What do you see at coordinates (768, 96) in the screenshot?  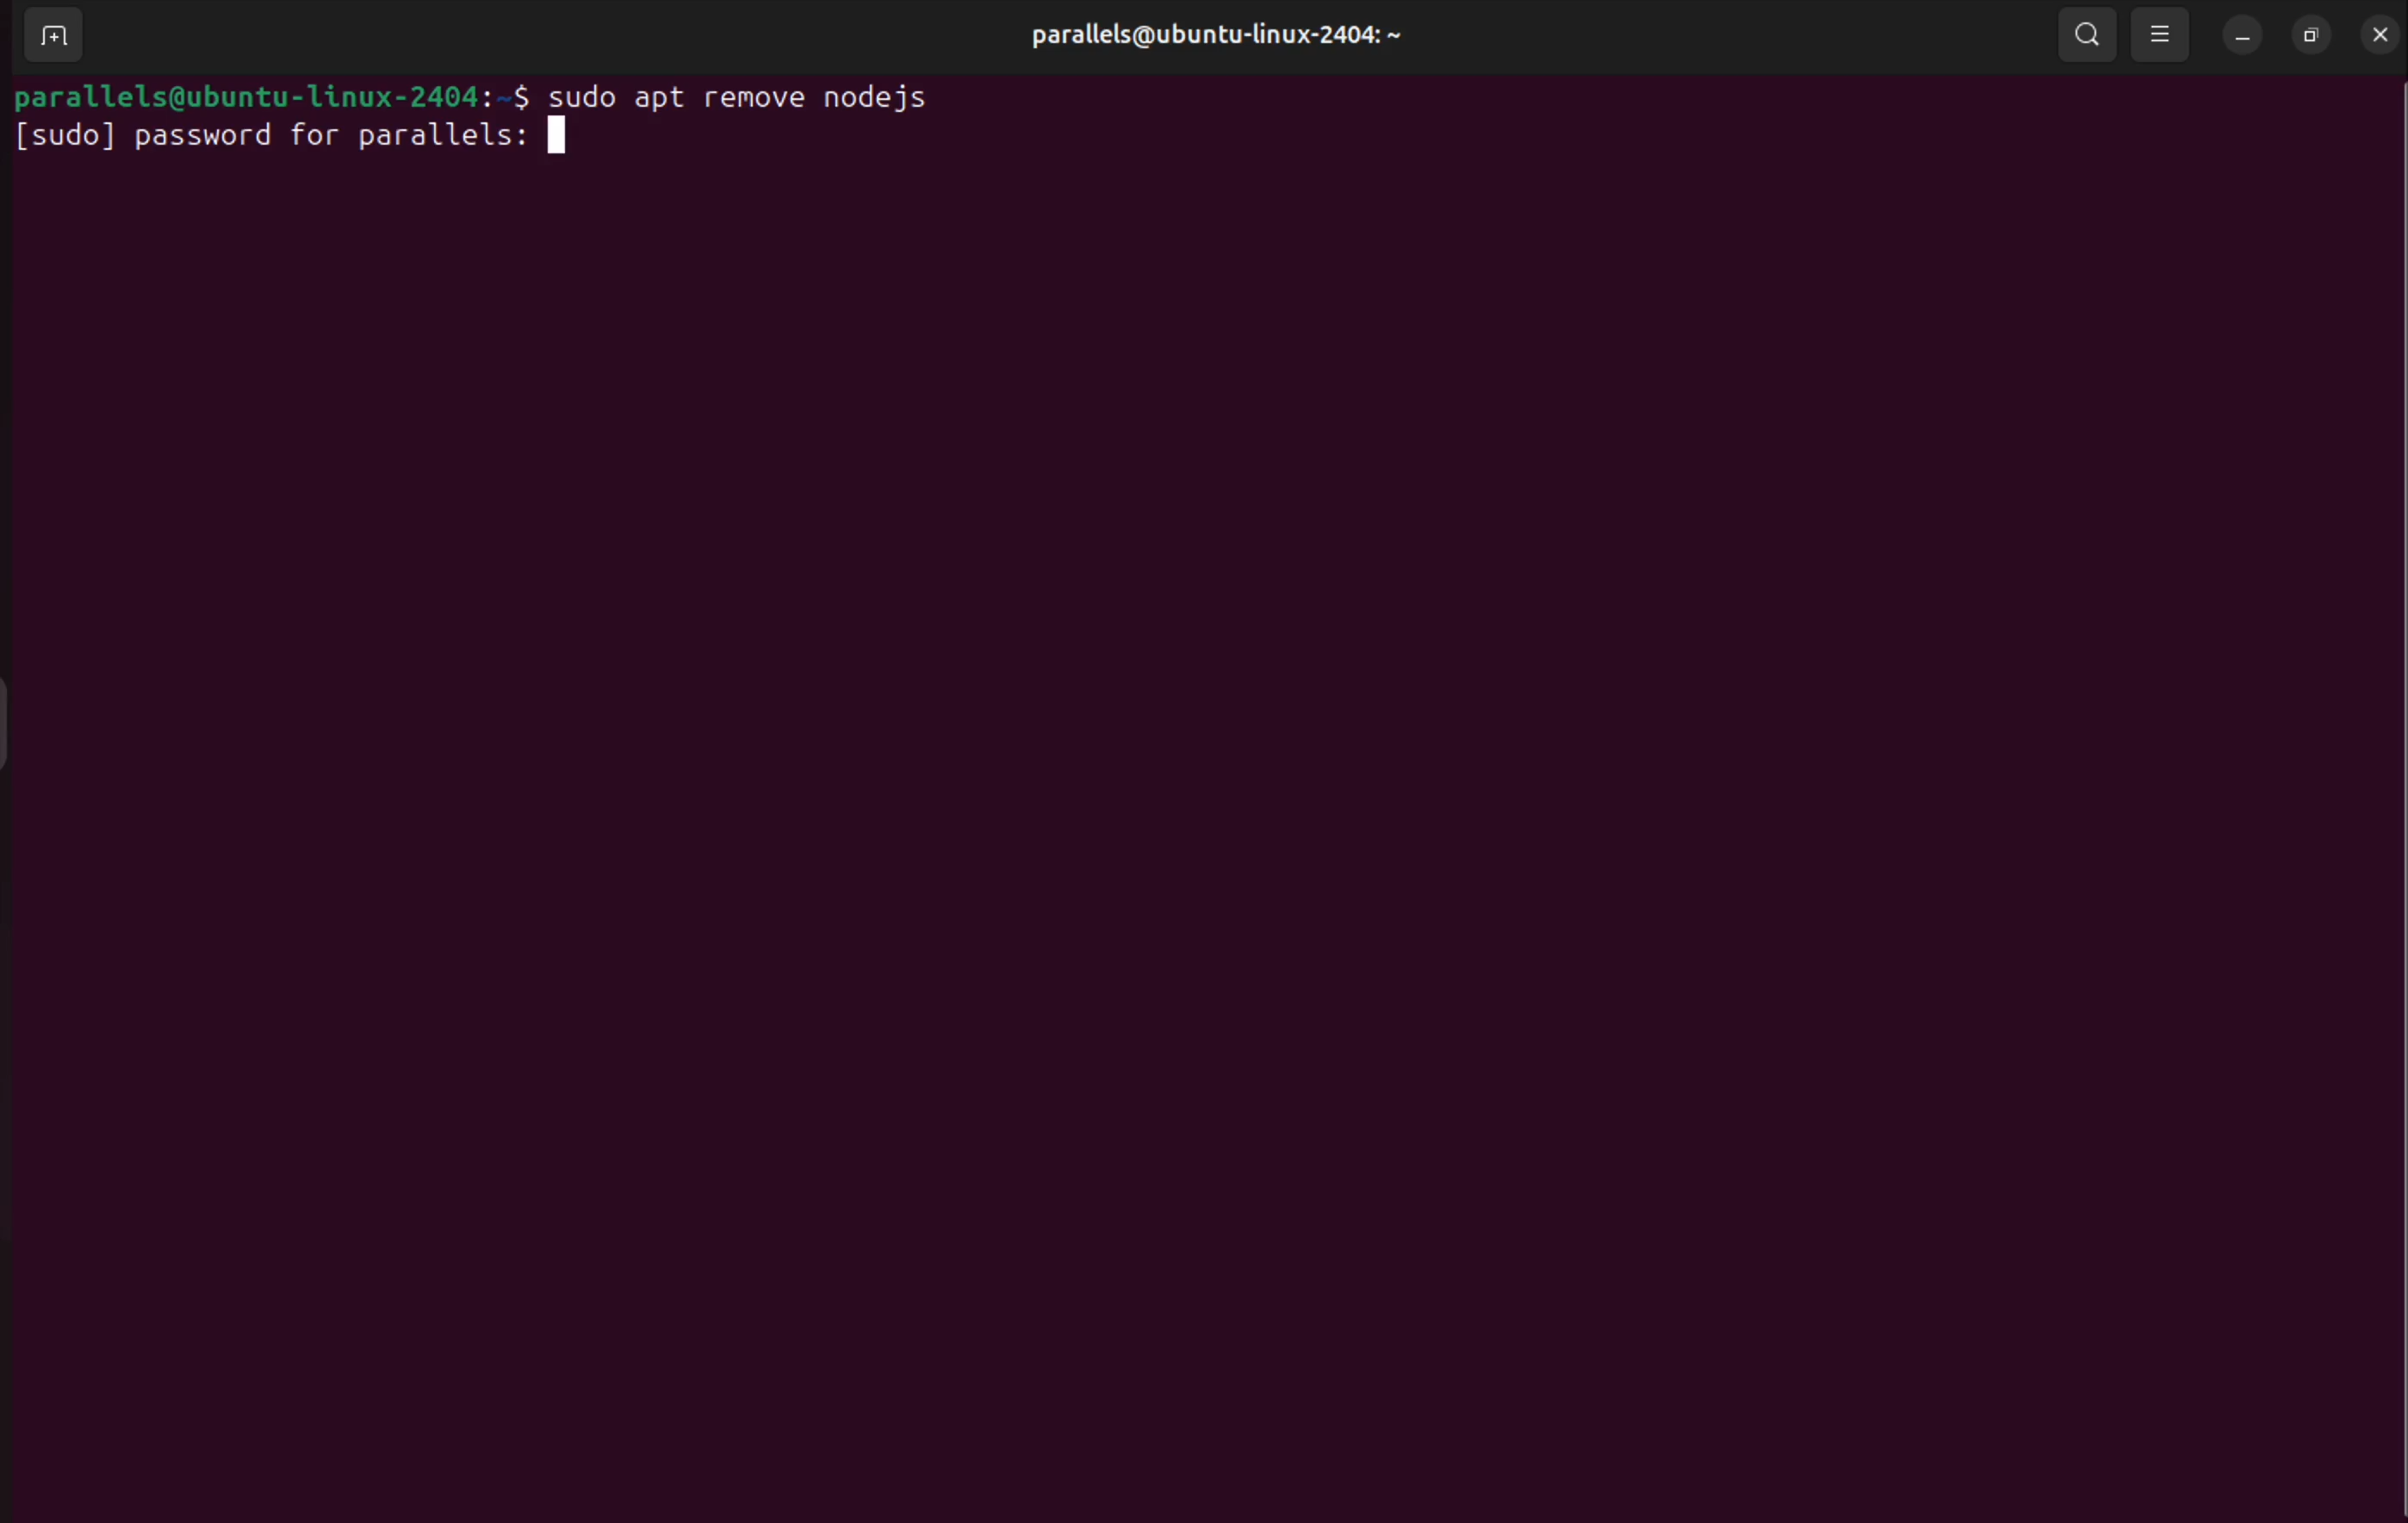 I see `sudo apt remove nodejs` at bounding box center [768, 96].